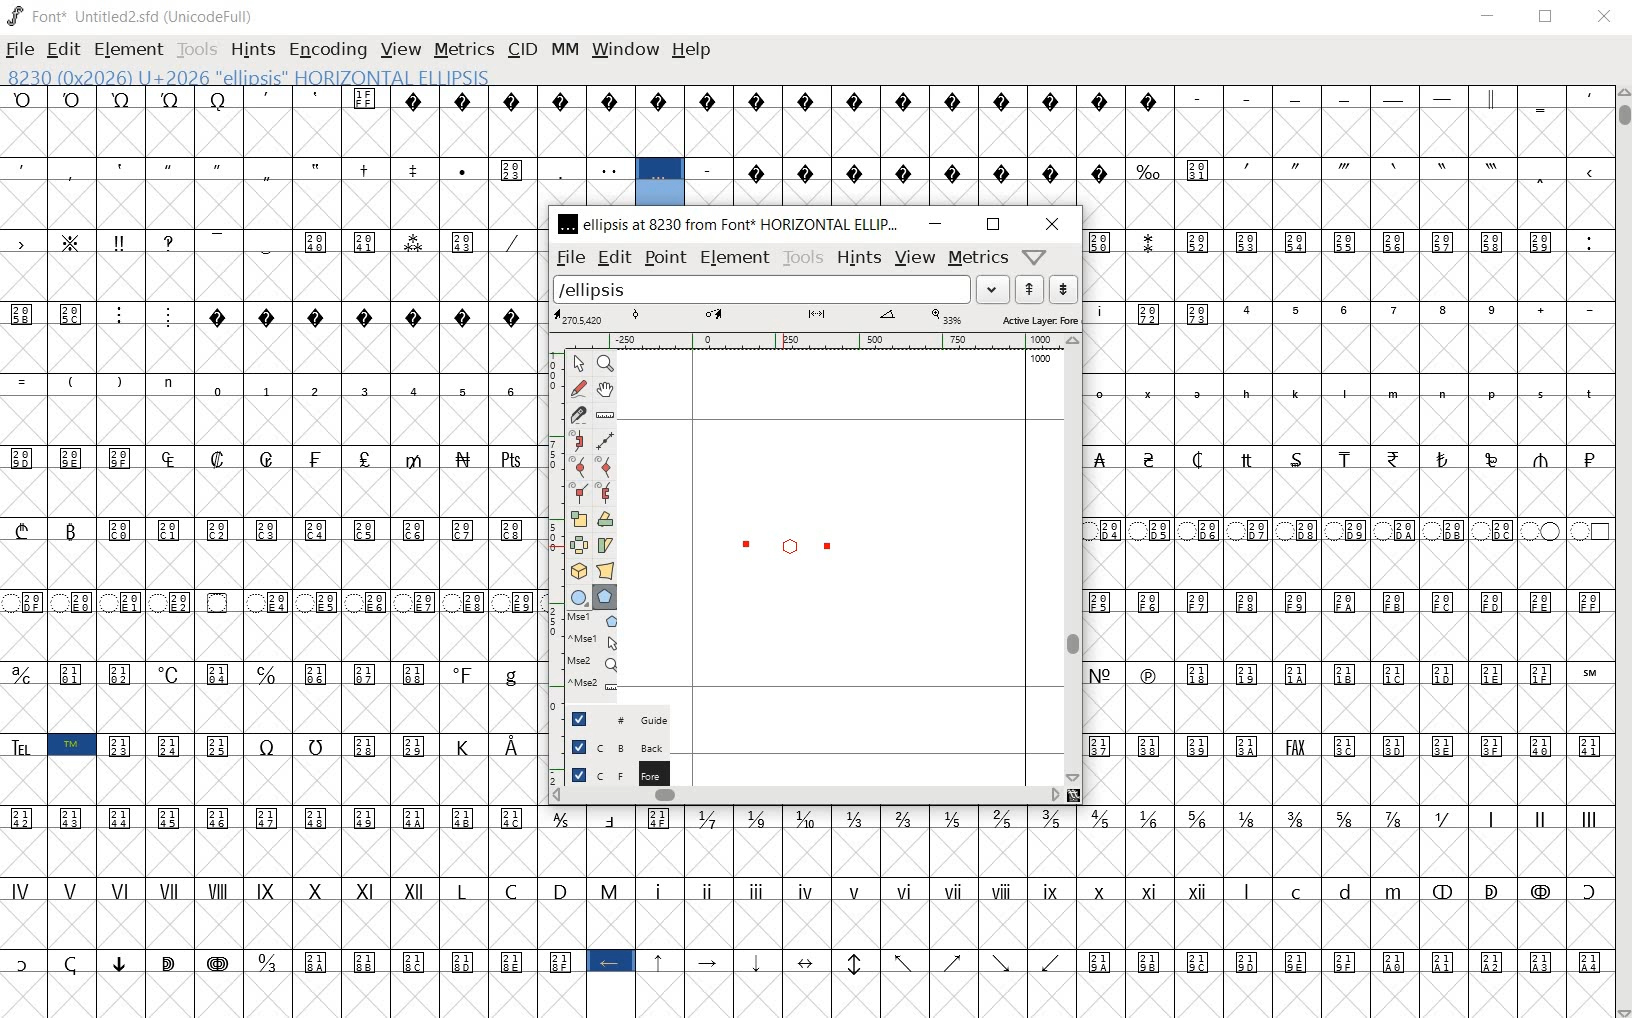 The image size is (1632, 1018). Describe the element at coordinates (791, 547) in the screenshot. I see `designing ellipse` at that location.